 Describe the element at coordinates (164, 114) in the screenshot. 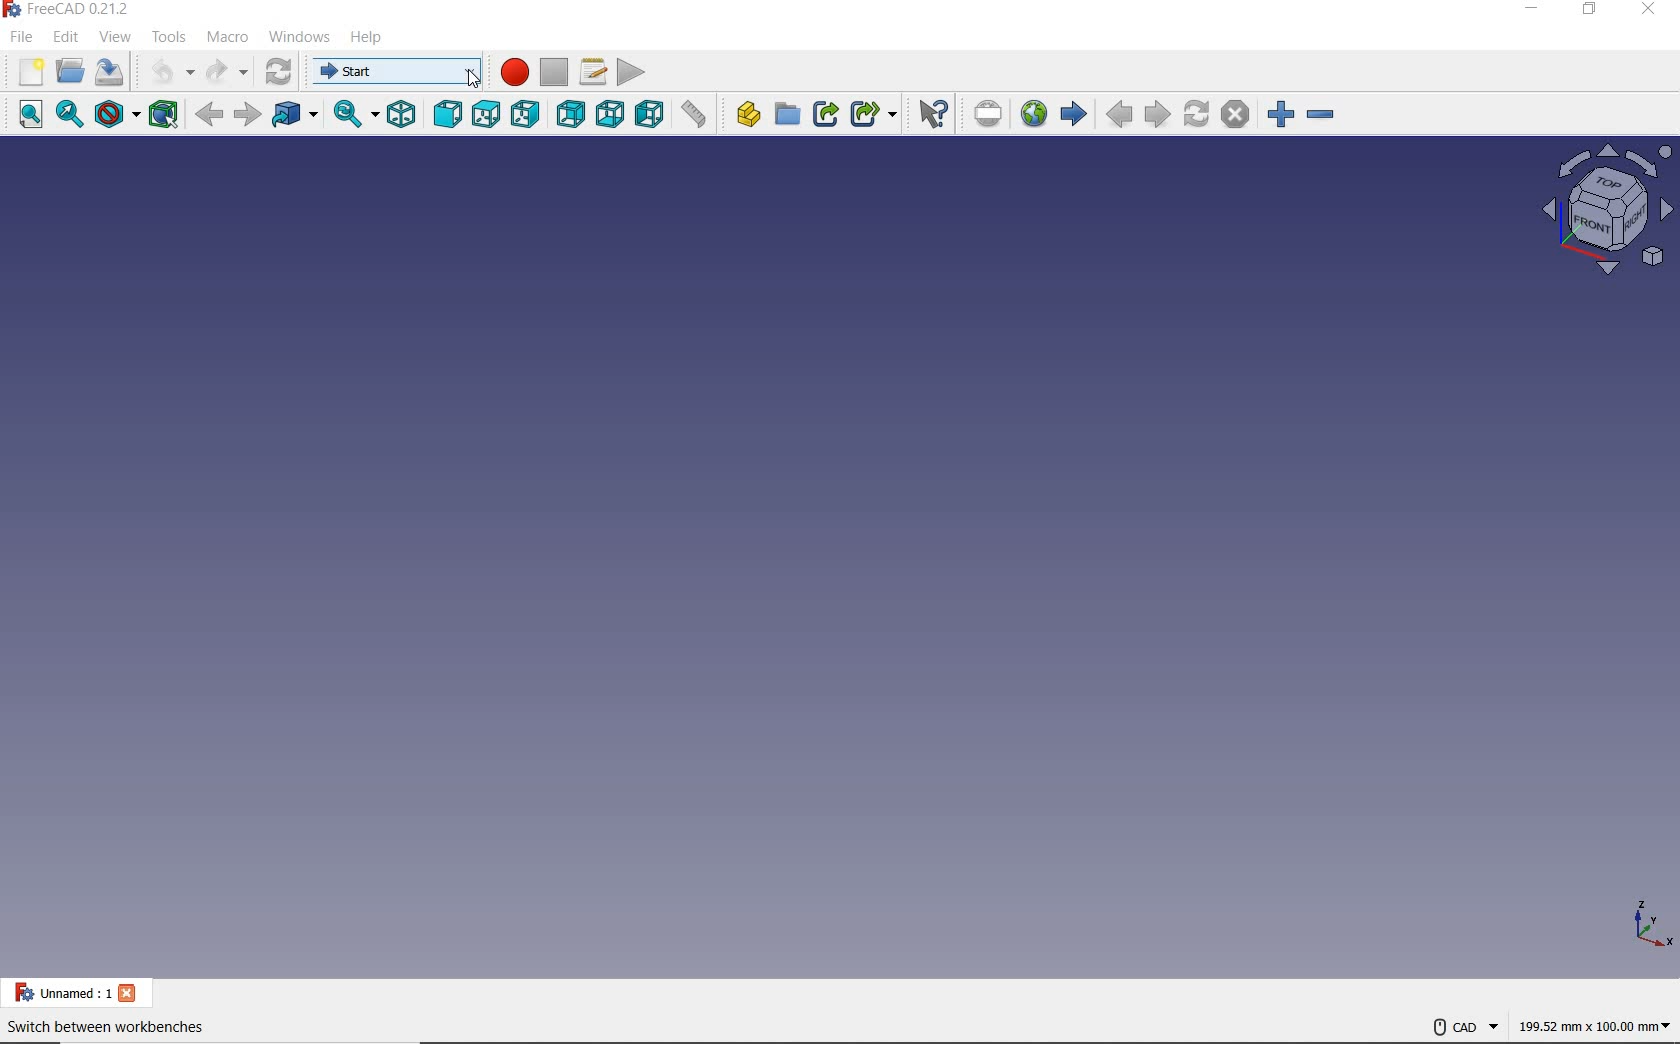

I see `BOUNDING BOX` at that location.